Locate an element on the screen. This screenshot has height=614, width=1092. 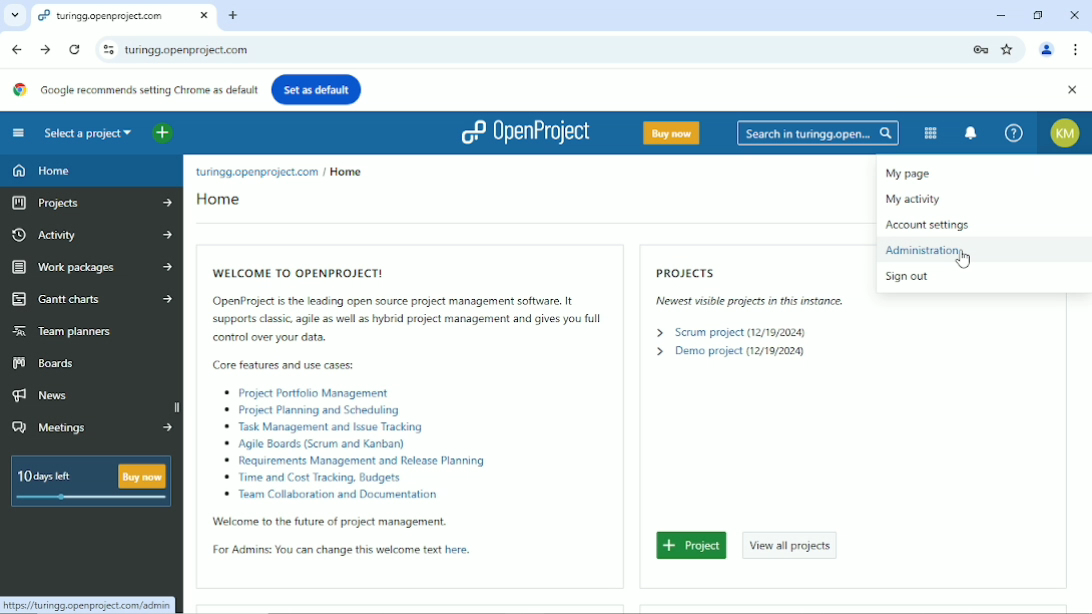
Reload this page is located at coordinates (75, 50).